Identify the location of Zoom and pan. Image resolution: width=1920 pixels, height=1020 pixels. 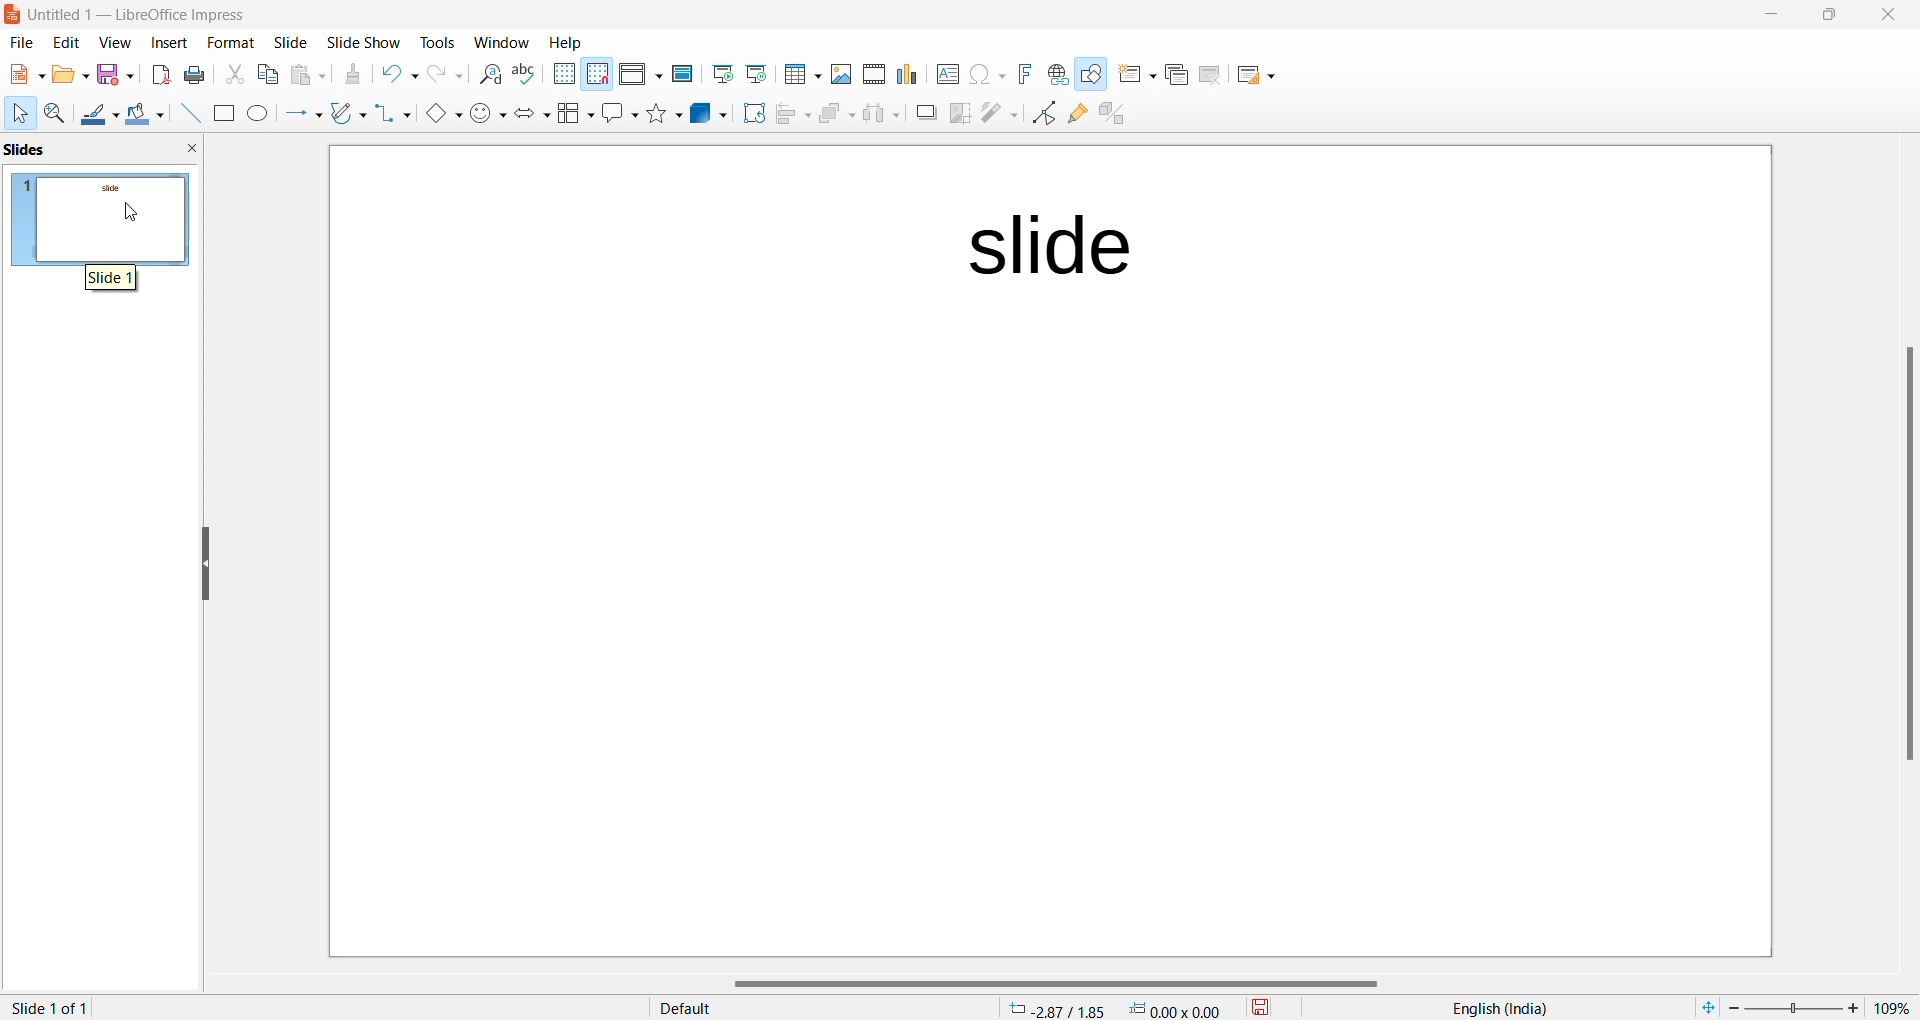
(52, 112).